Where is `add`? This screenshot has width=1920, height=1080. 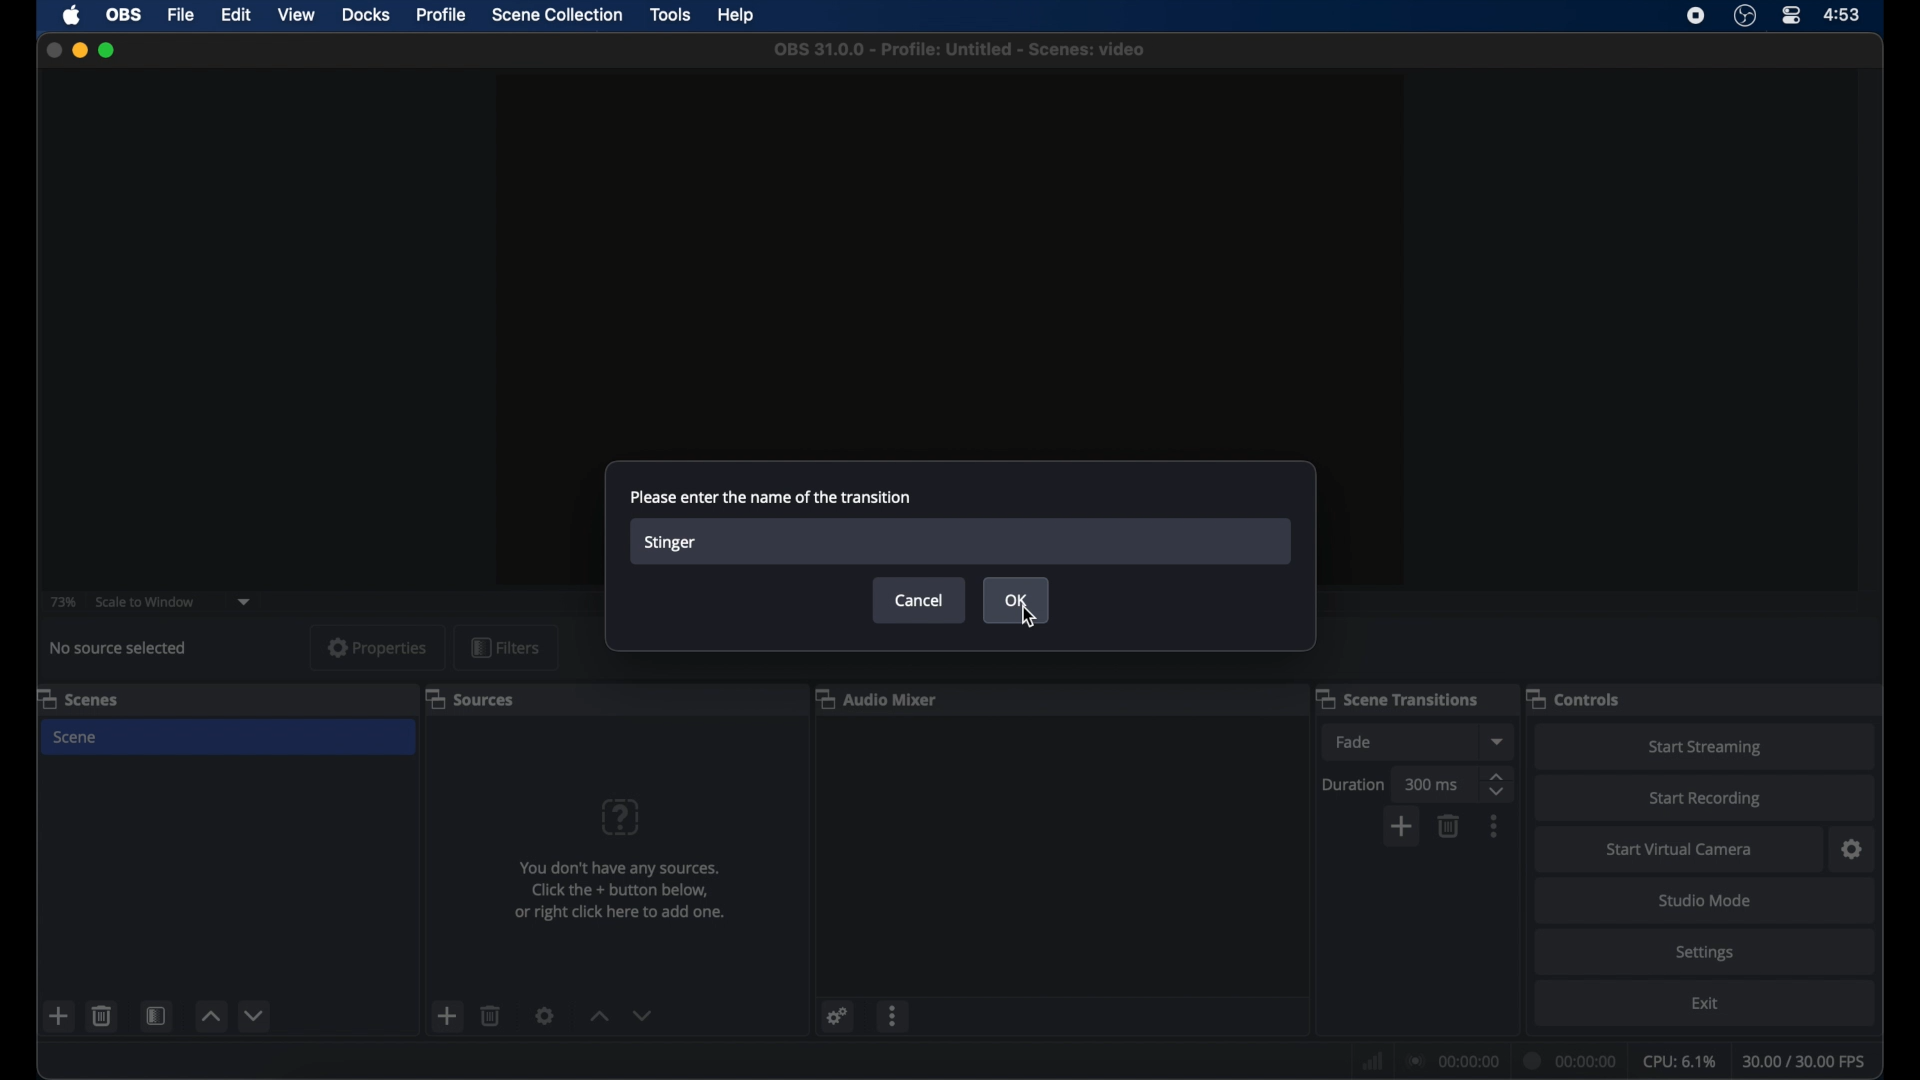 add is located at coordinates (1404, 824).